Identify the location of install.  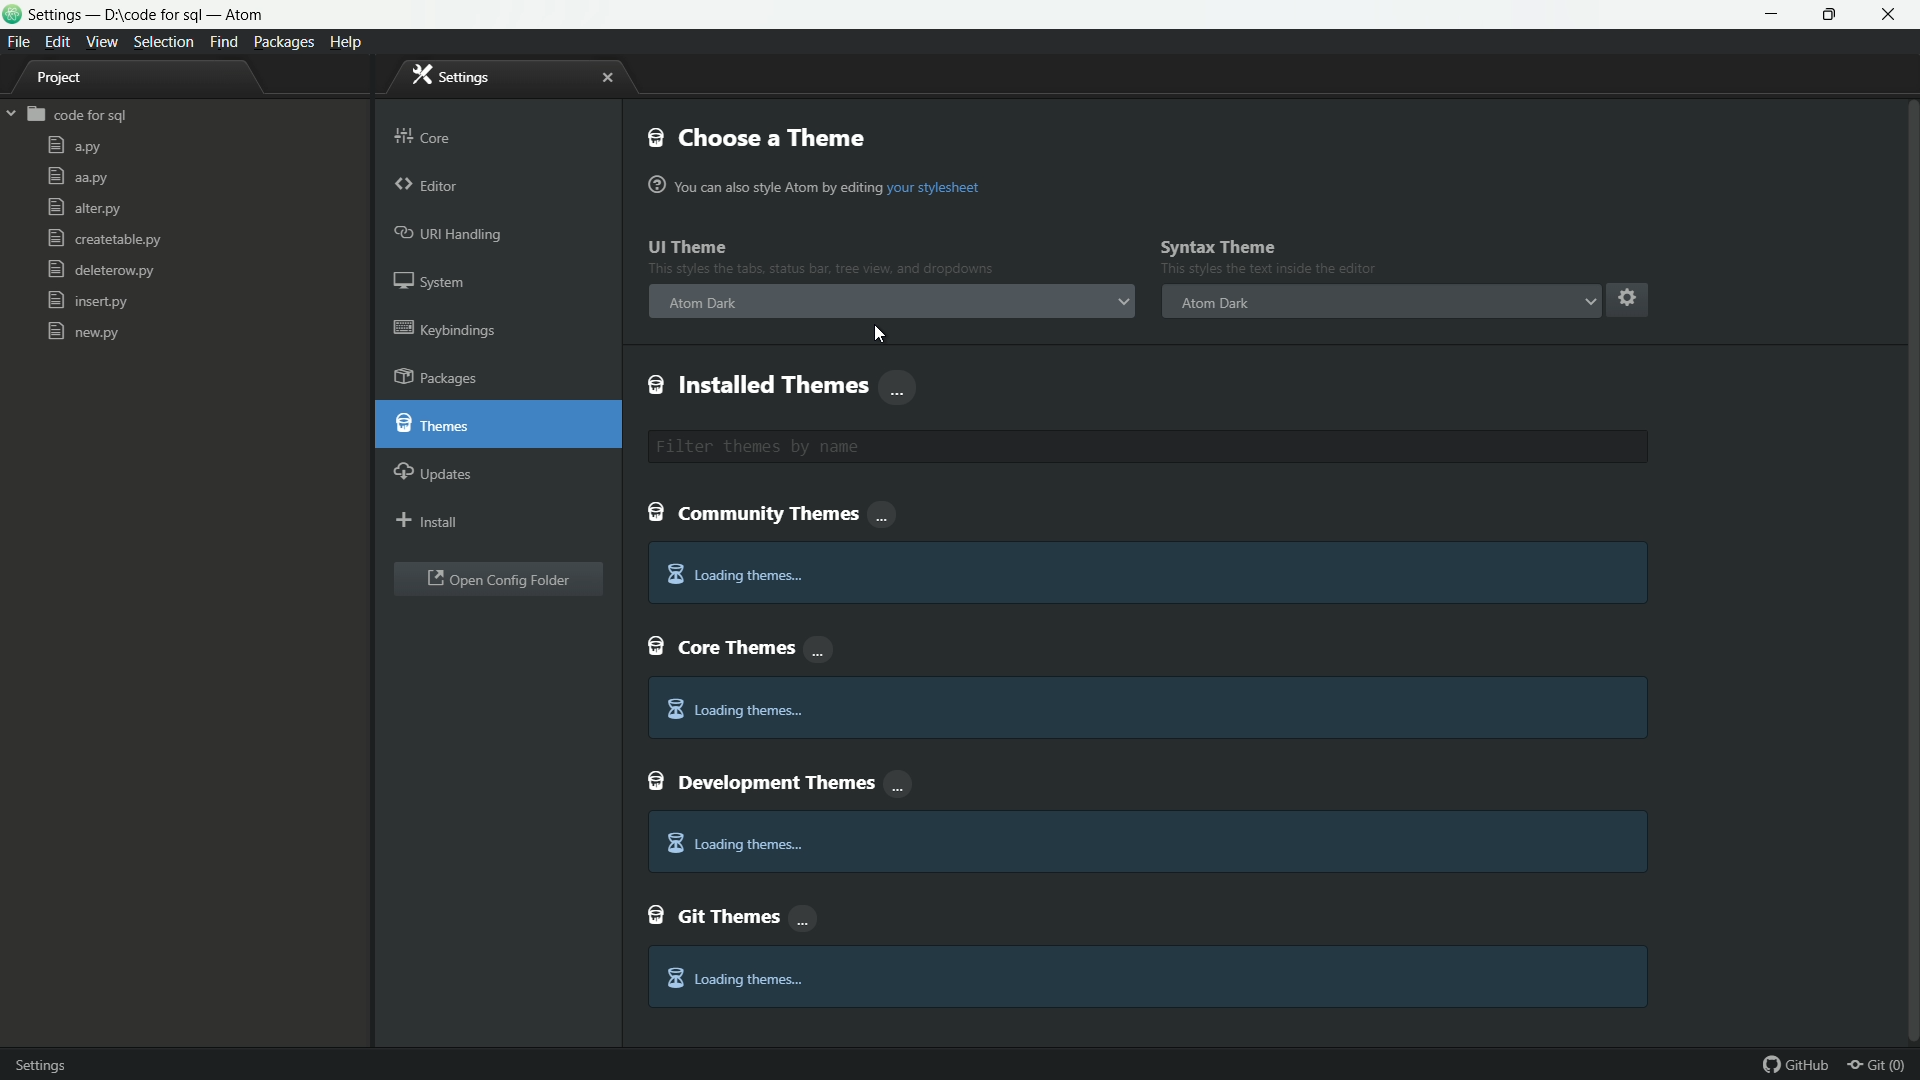
(428, 519).